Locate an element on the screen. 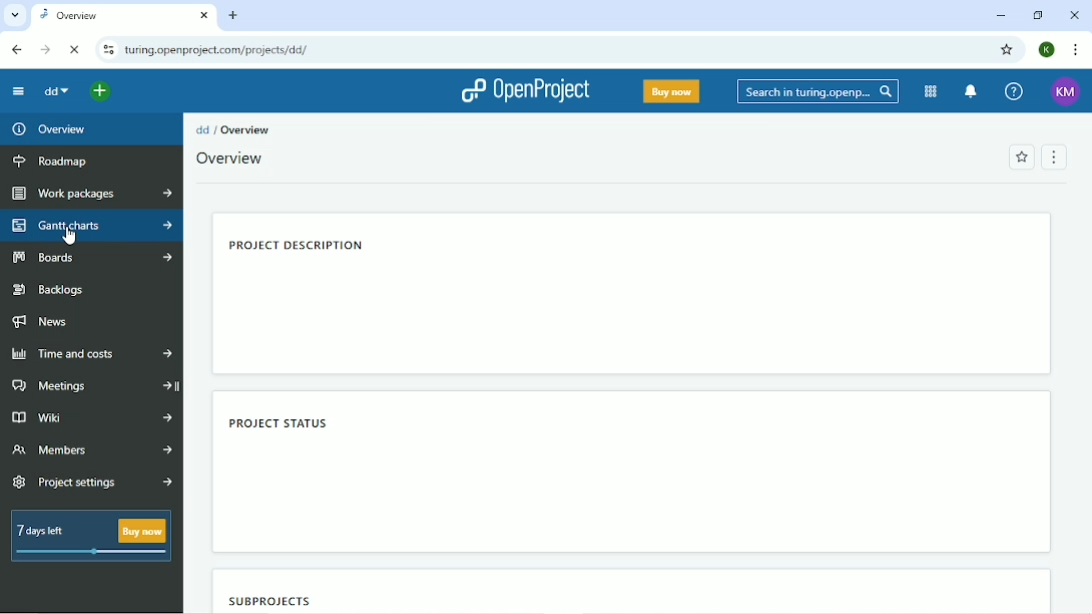 Image resolution: width=1092 pixels, height=614 pixels. Boards is located at coordinates (90, 258).